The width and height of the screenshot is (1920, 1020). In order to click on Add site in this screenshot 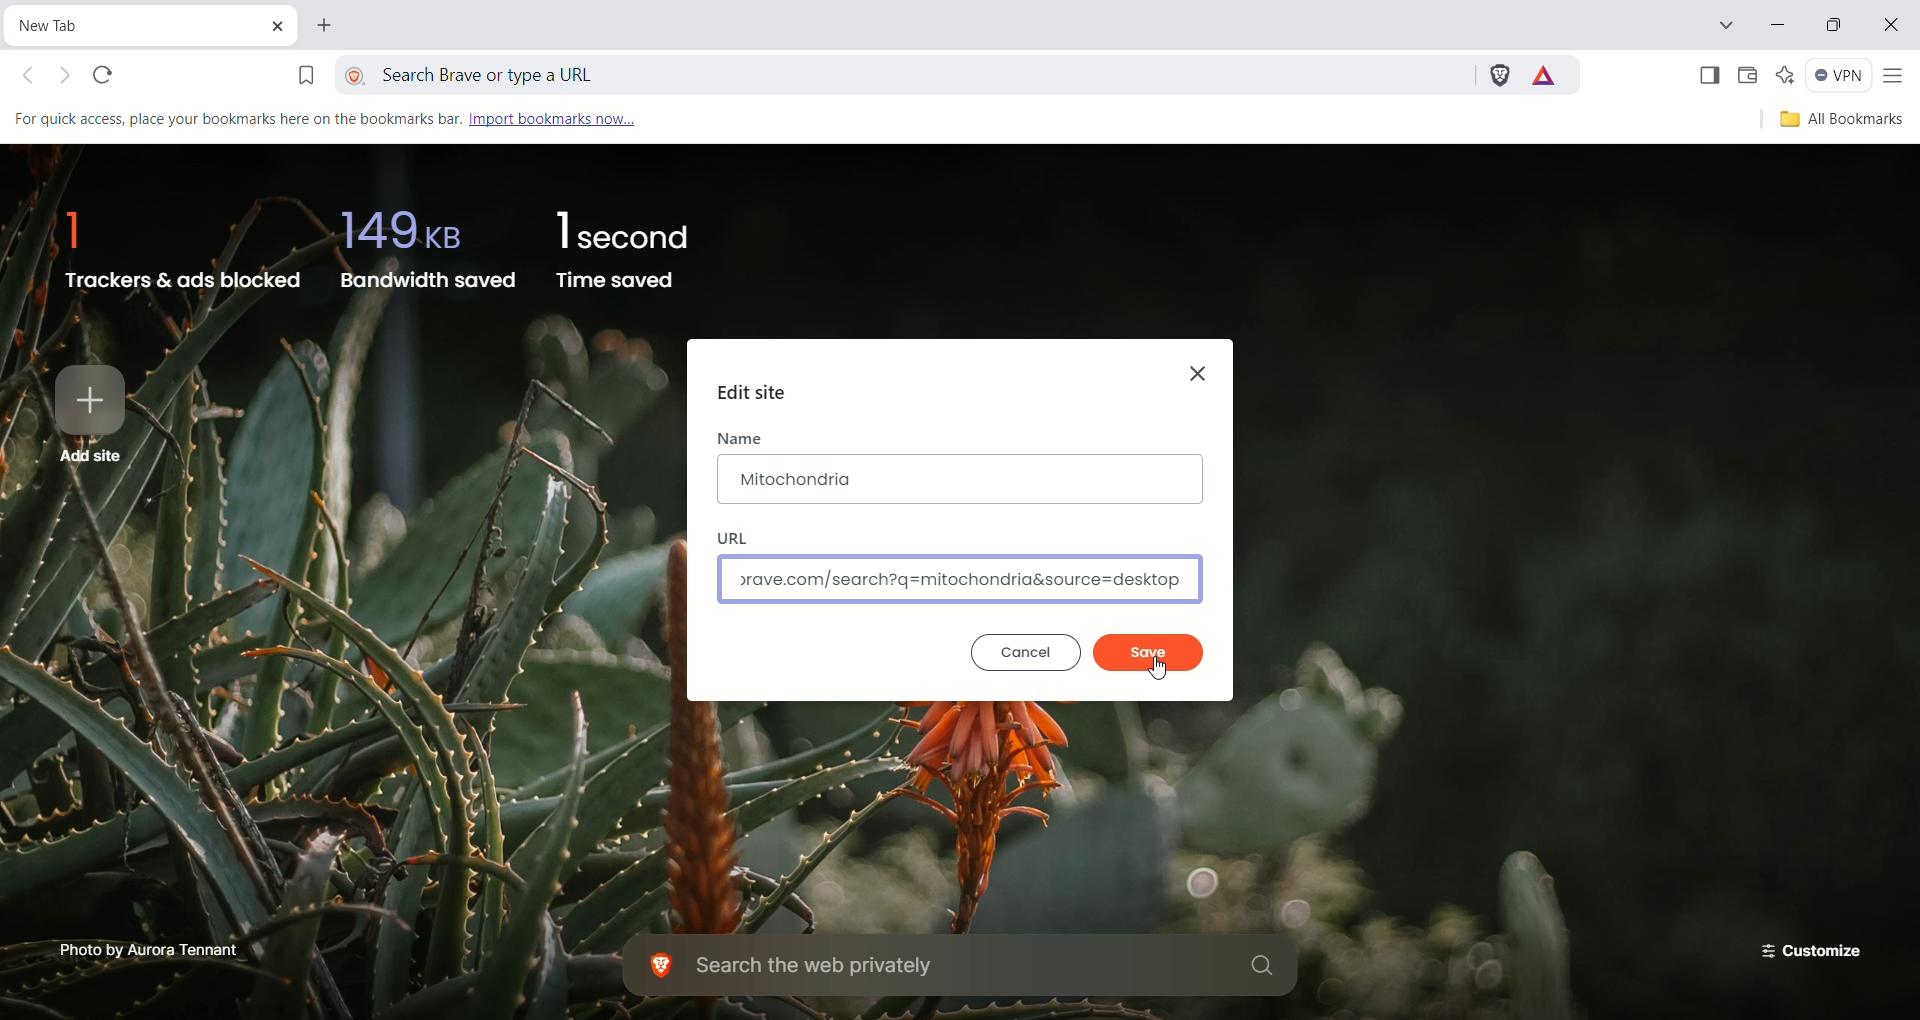, I will do `click(93, 412)`.